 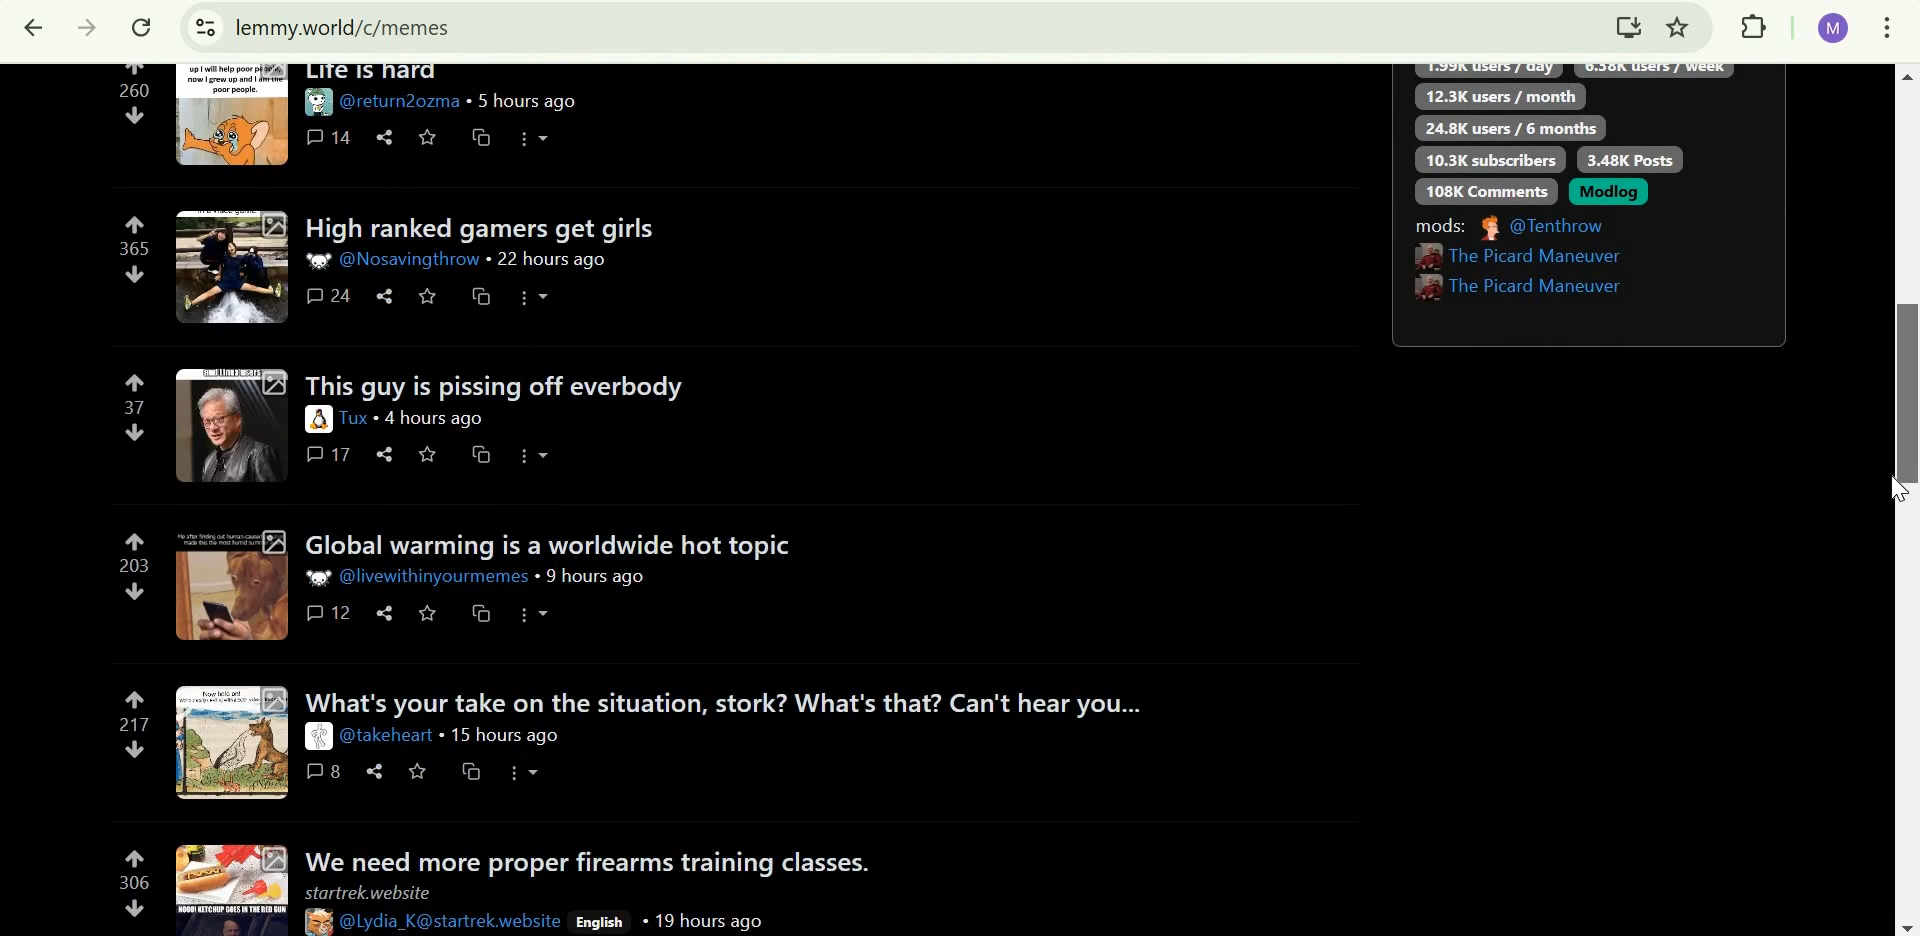 What do you see at coordinates (320, 419) in the screenshot?
I see `picture` at bounding box center [320, 419].